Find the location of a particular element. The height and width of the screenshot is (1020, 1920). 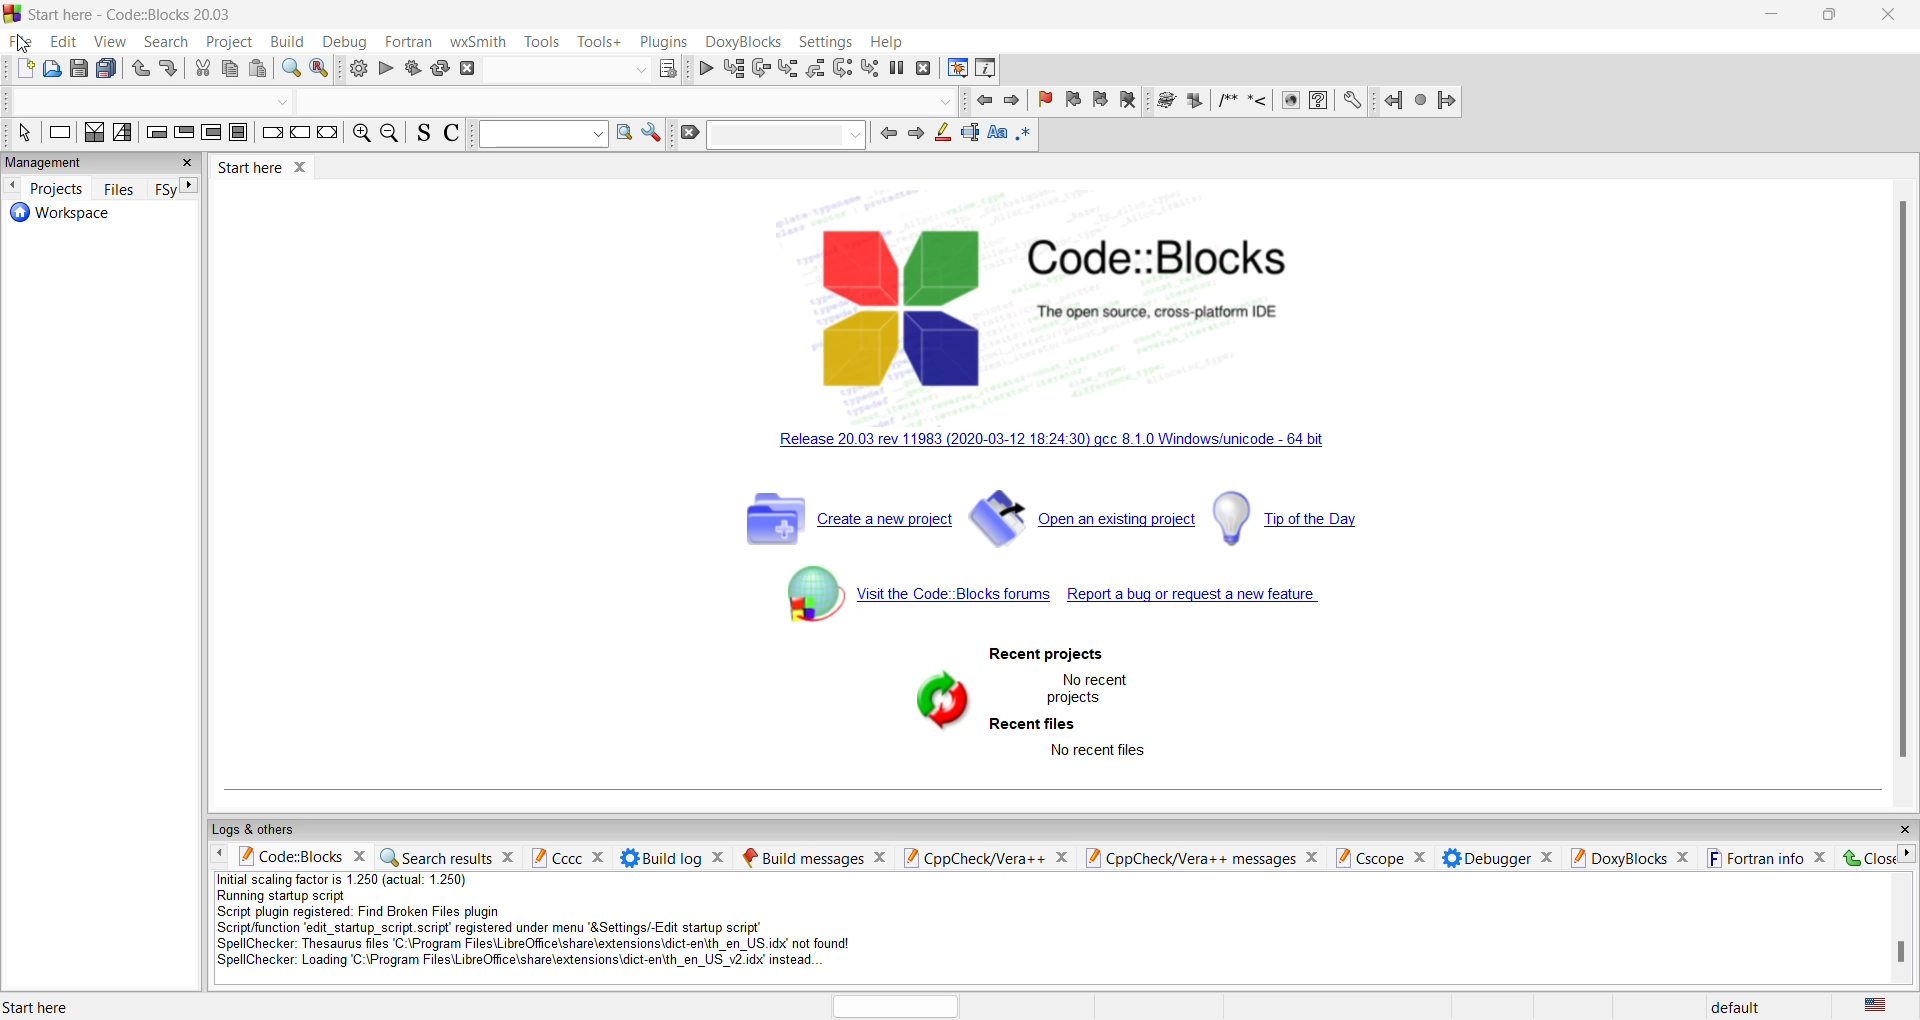

fortran is located at coordinates (410, 40).